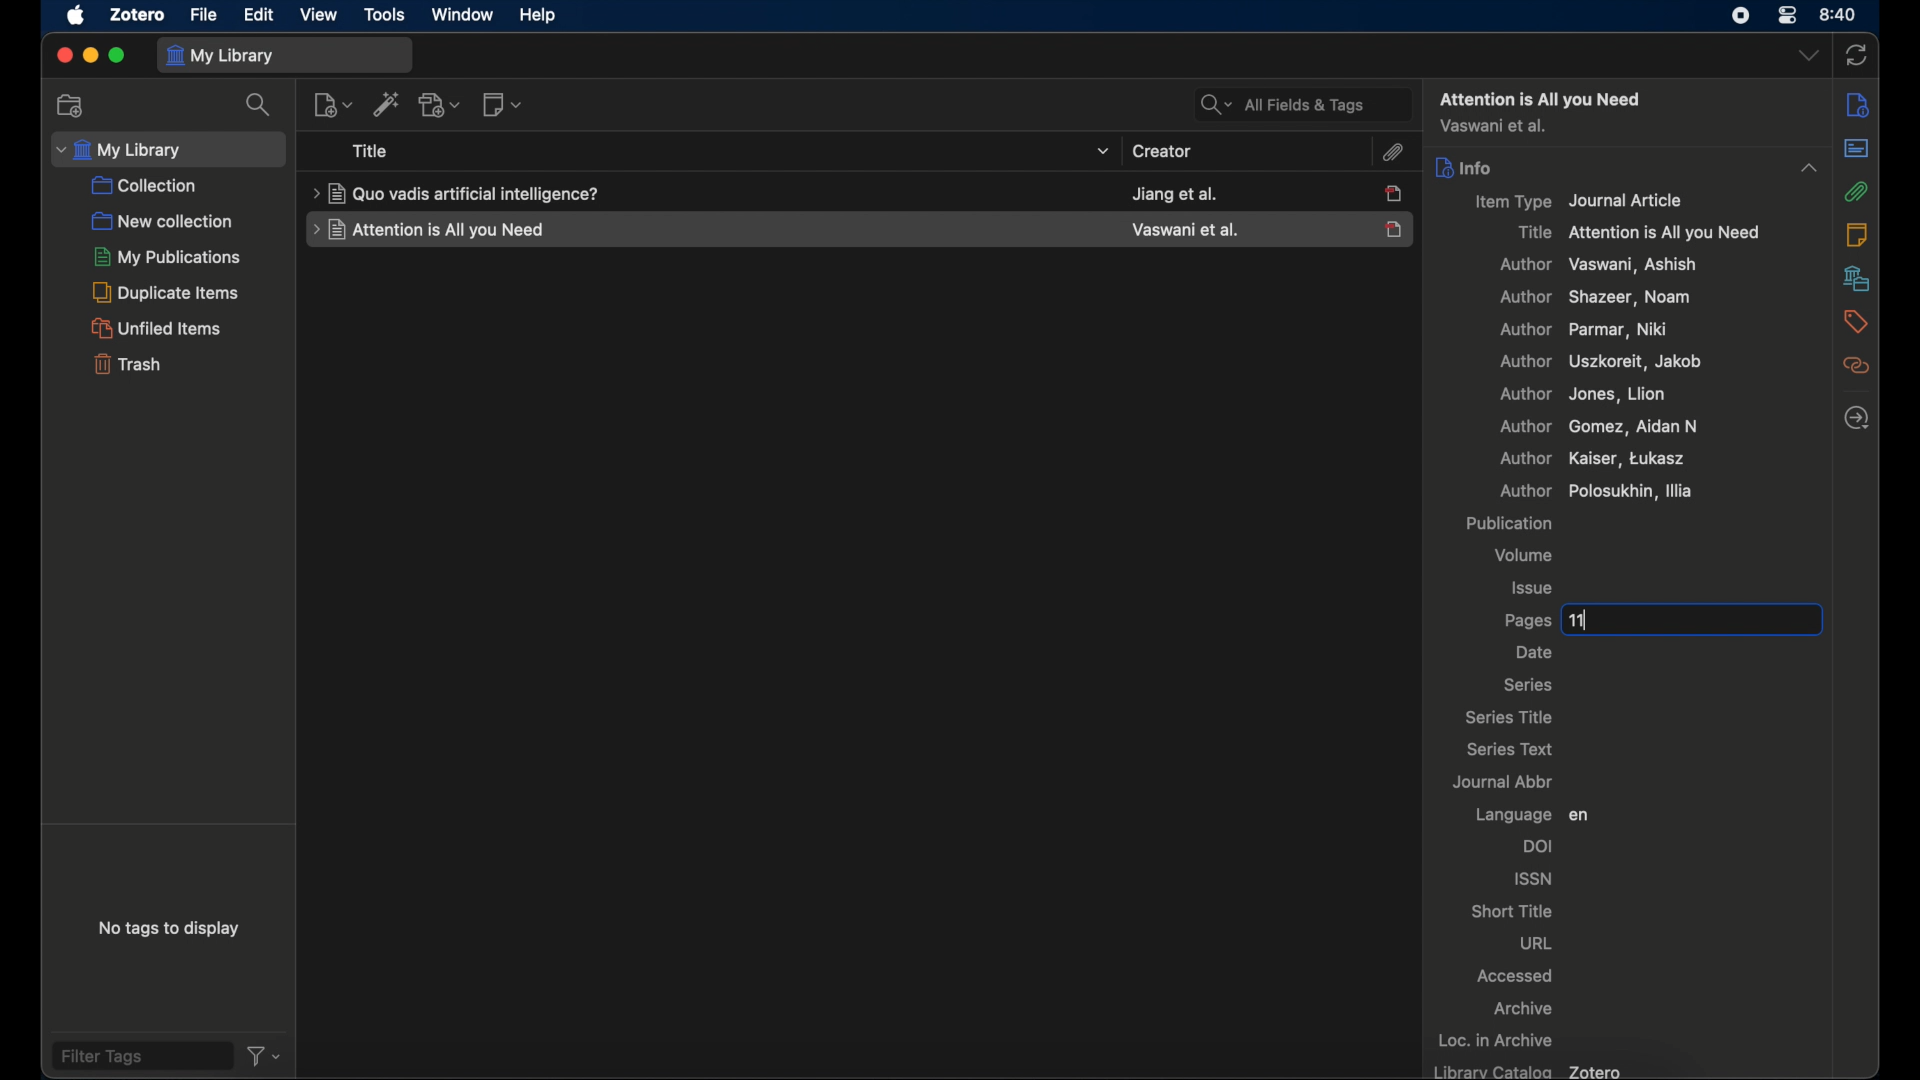  Describe the element at coordinates (1591, 458) in the screenshot. I see `author kaiser, tukasz` at that location.